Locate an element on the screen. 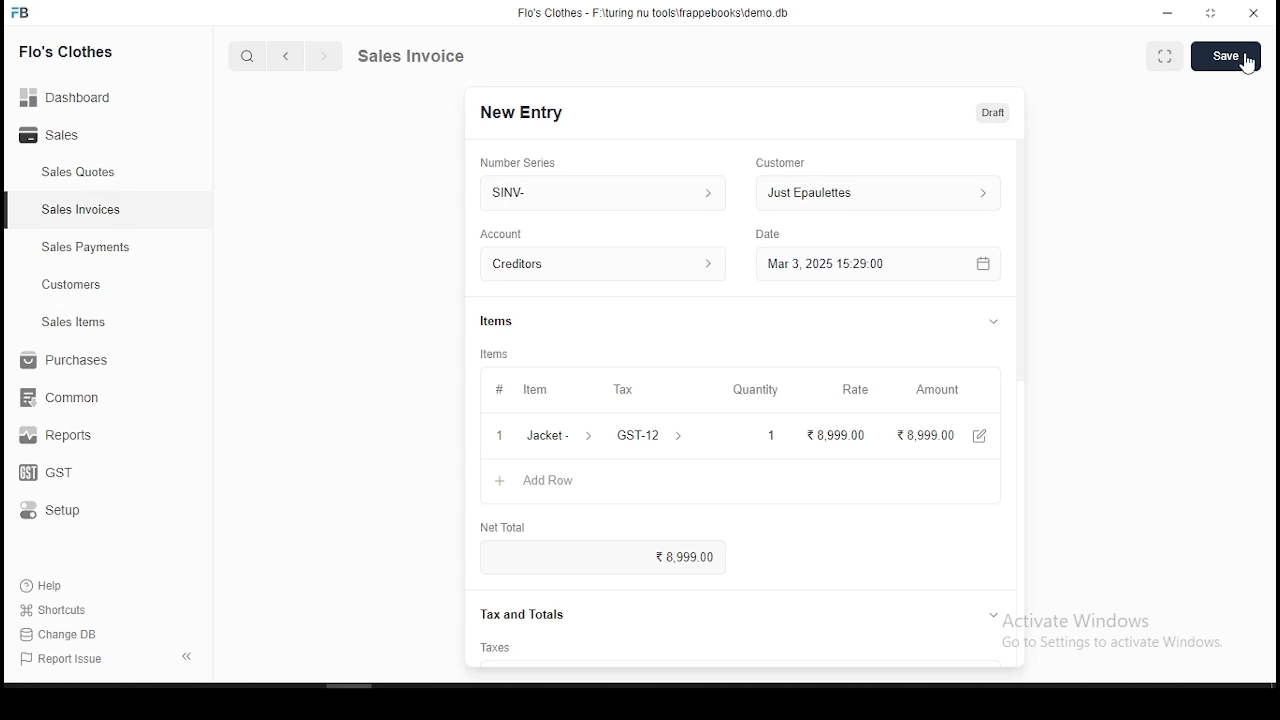  reports is located at coordinates (58, 437).